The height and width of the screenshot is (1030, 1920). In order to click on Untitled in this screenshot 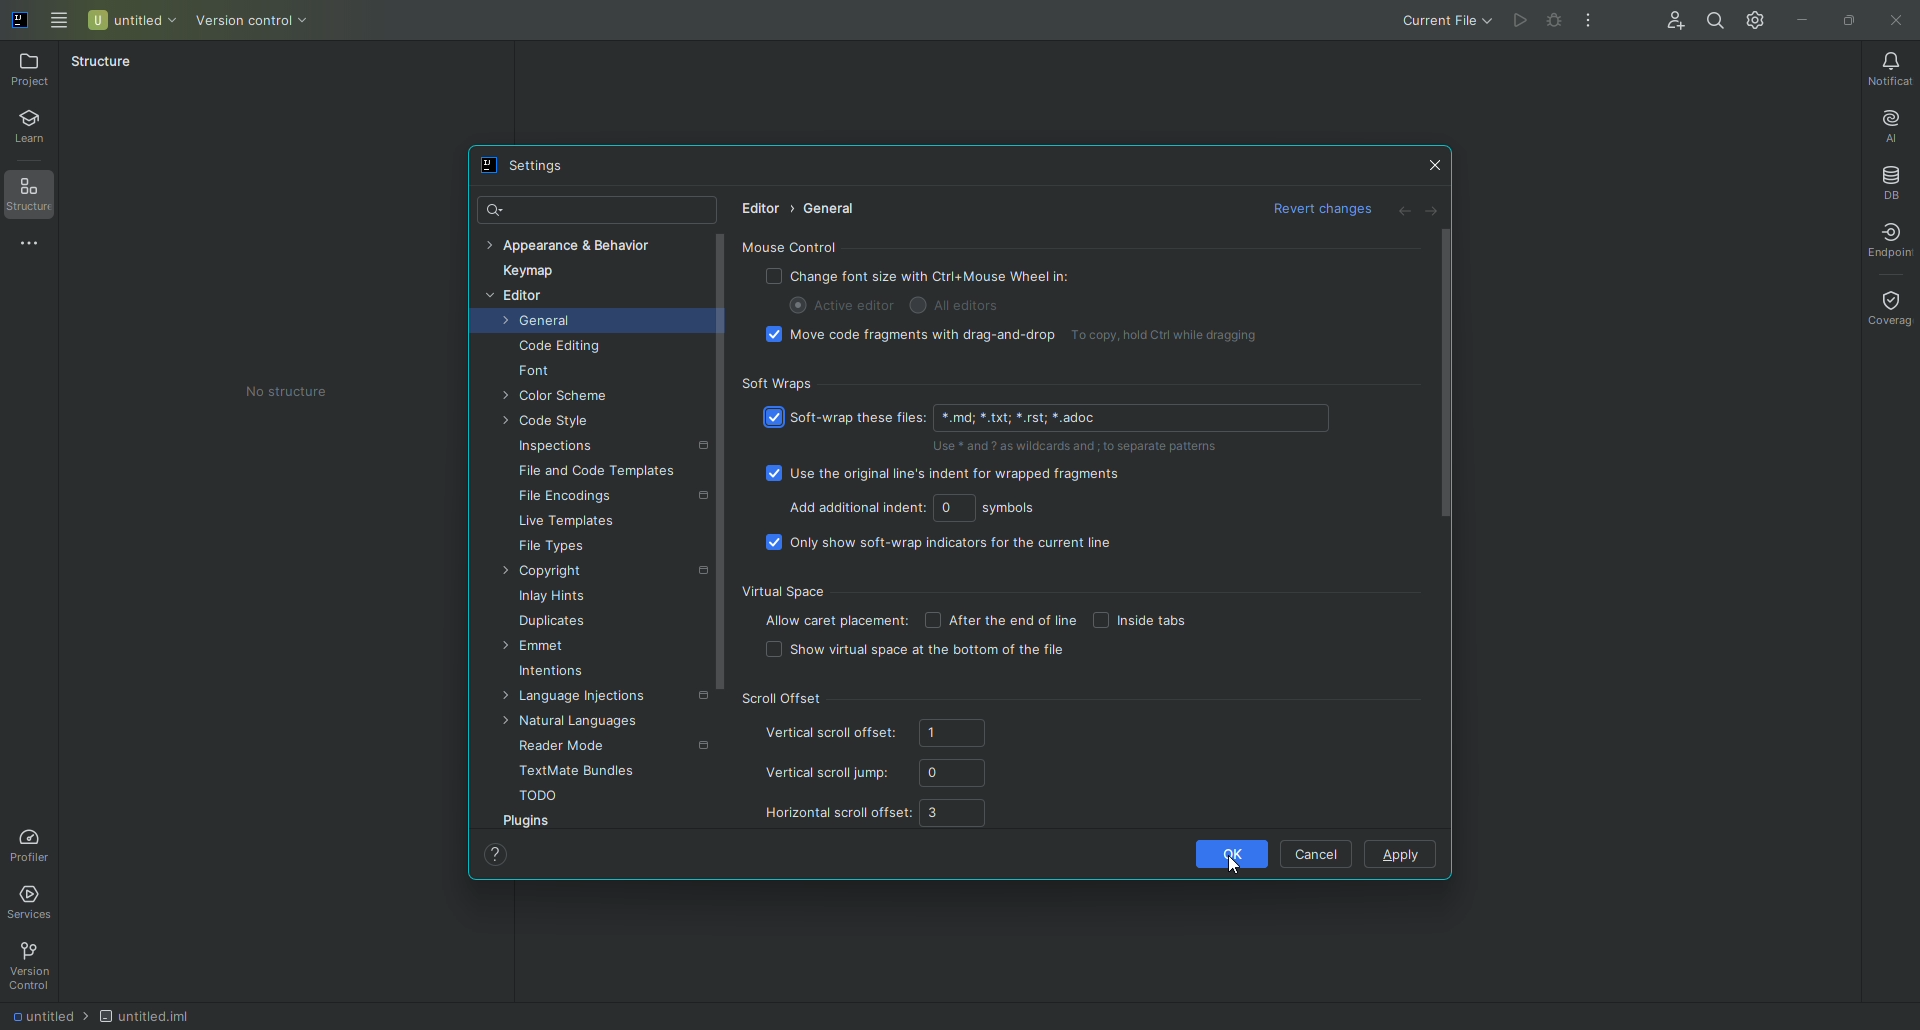, I will do `click(136, 22)`.